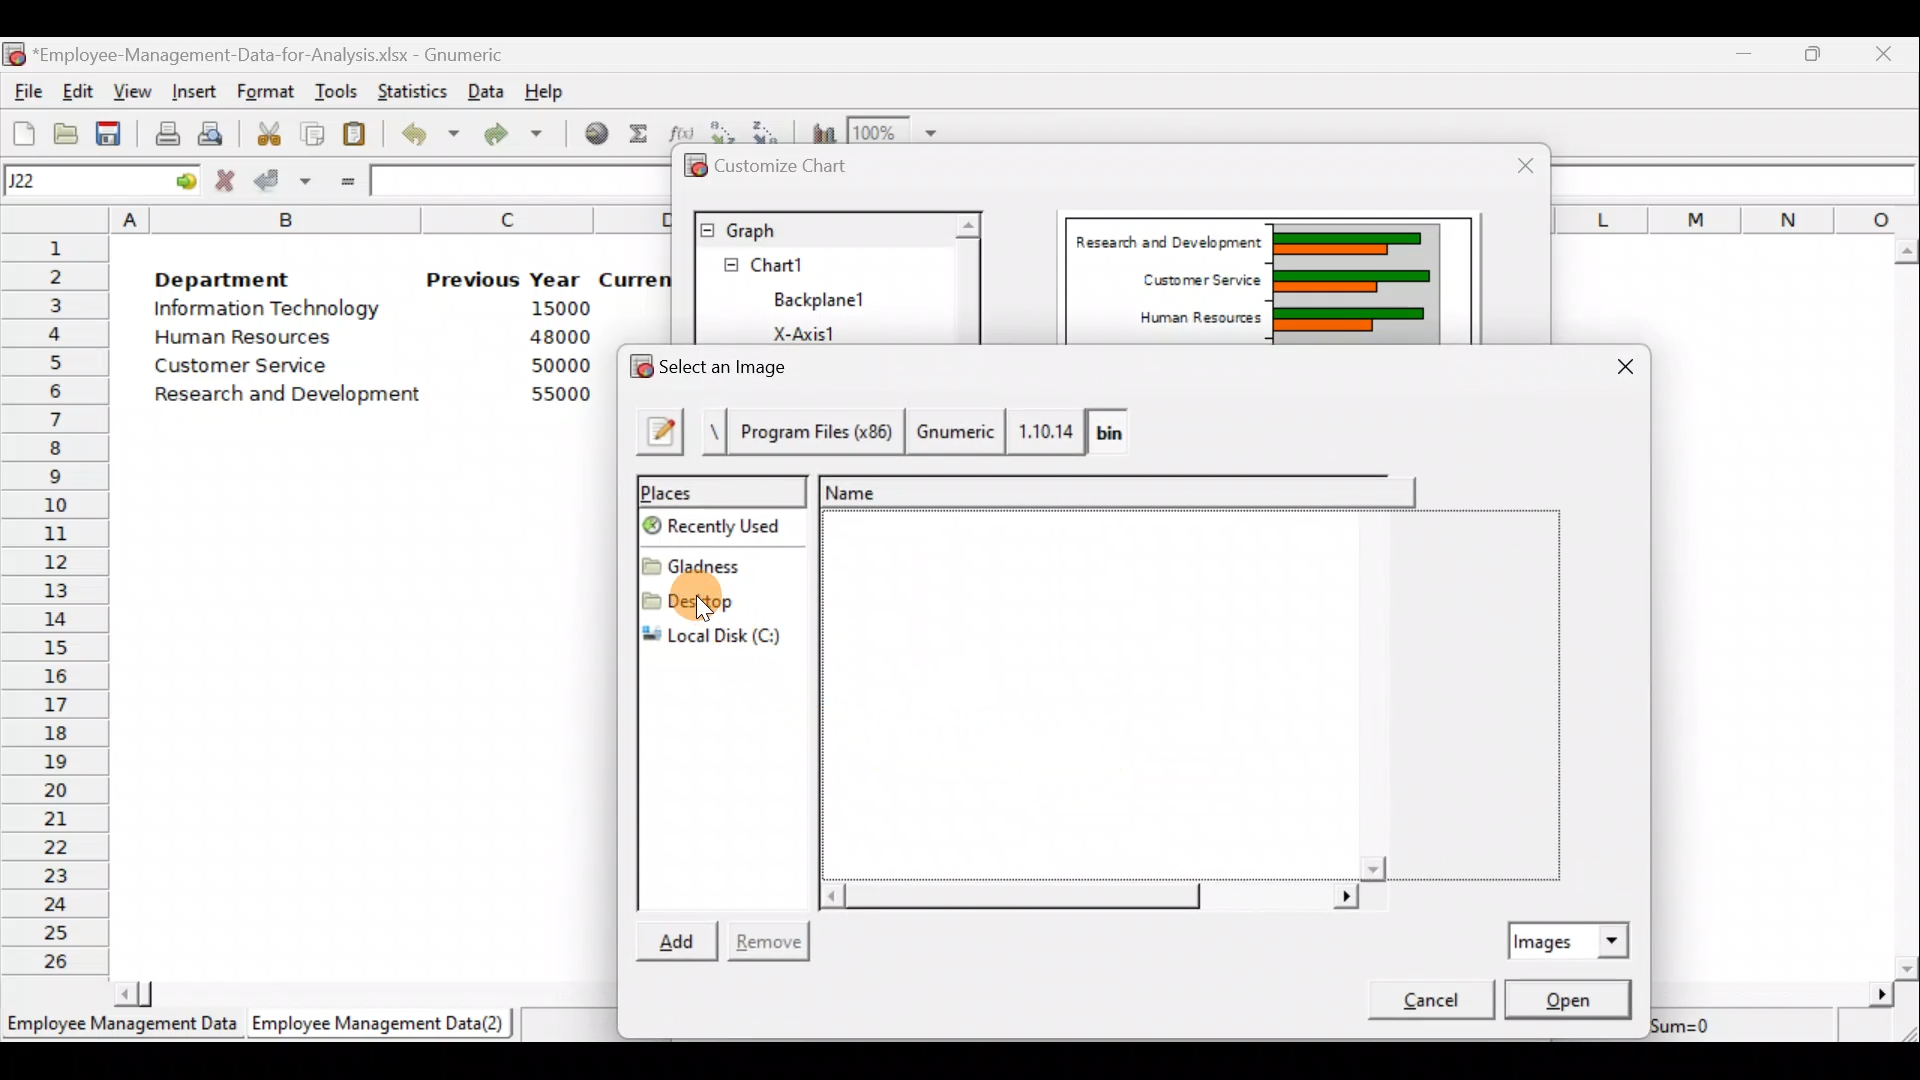 The image size is (1920, 1080). I want to click on Scroll bar, so click(1375, 697).